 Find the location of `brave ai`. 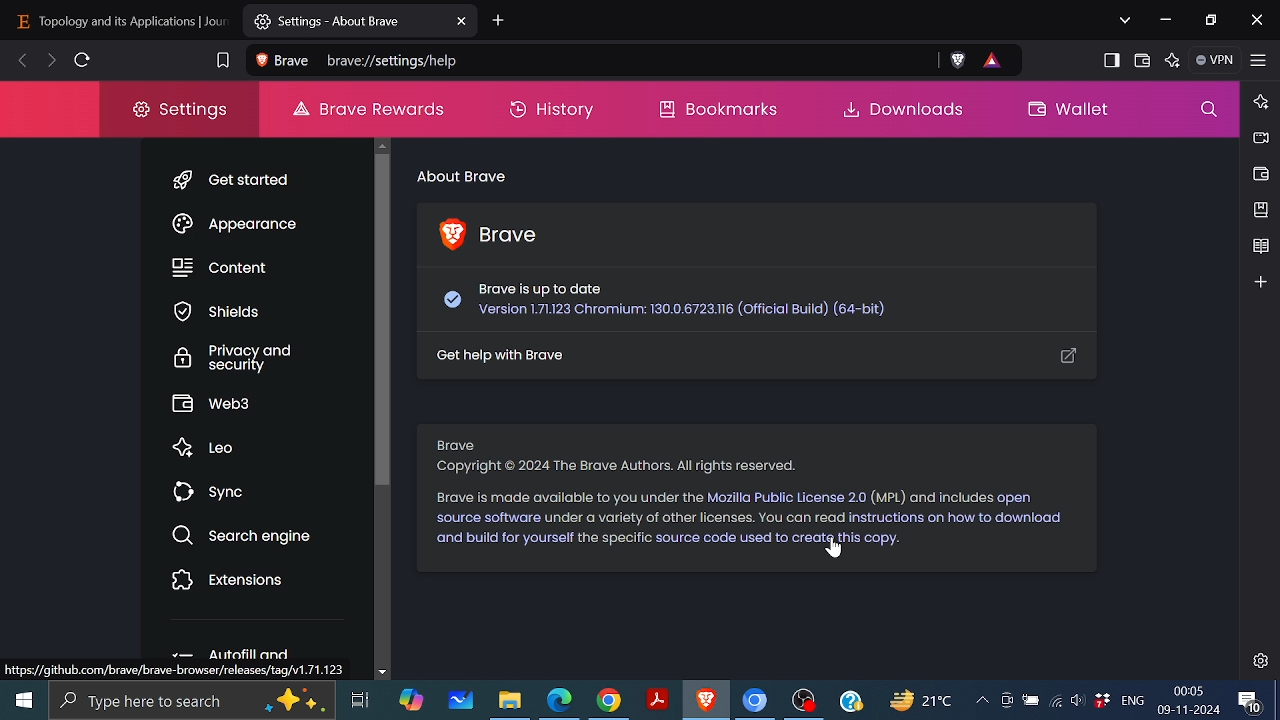

brave ai is located at coordinates (1262, 100).